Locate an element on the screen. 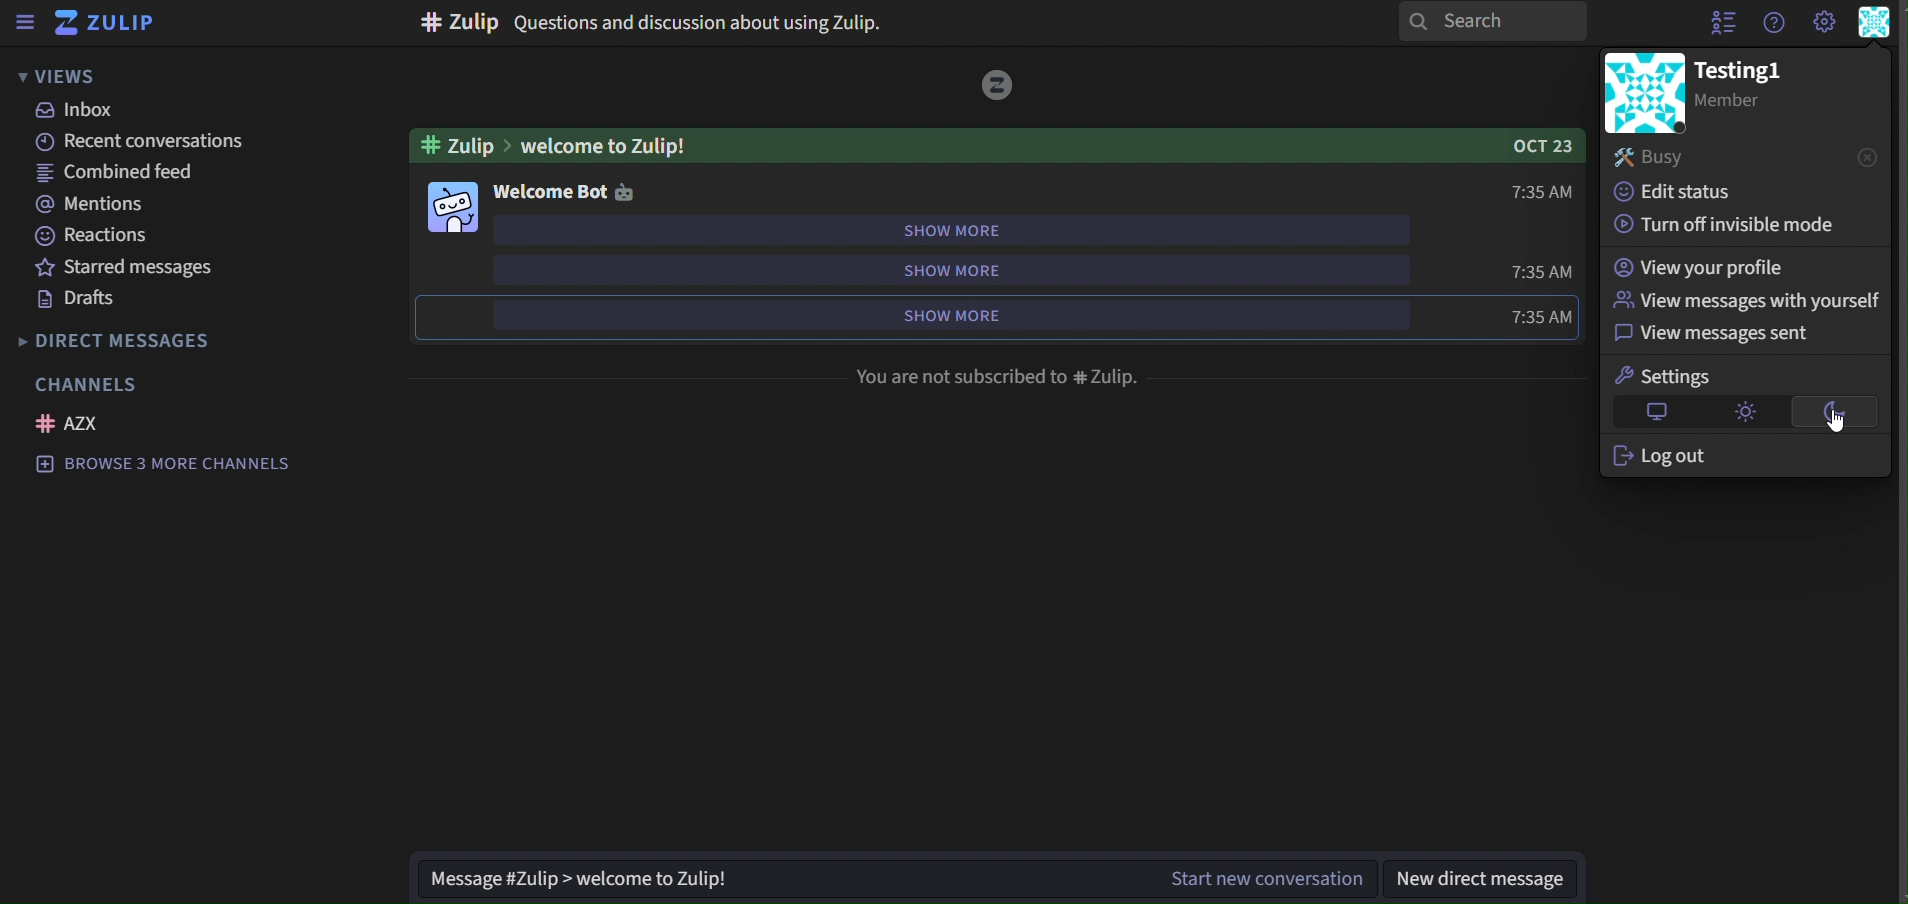 The width and height of the screenshot is (1908, 904). cursor is located at coordinates (1839, 429).